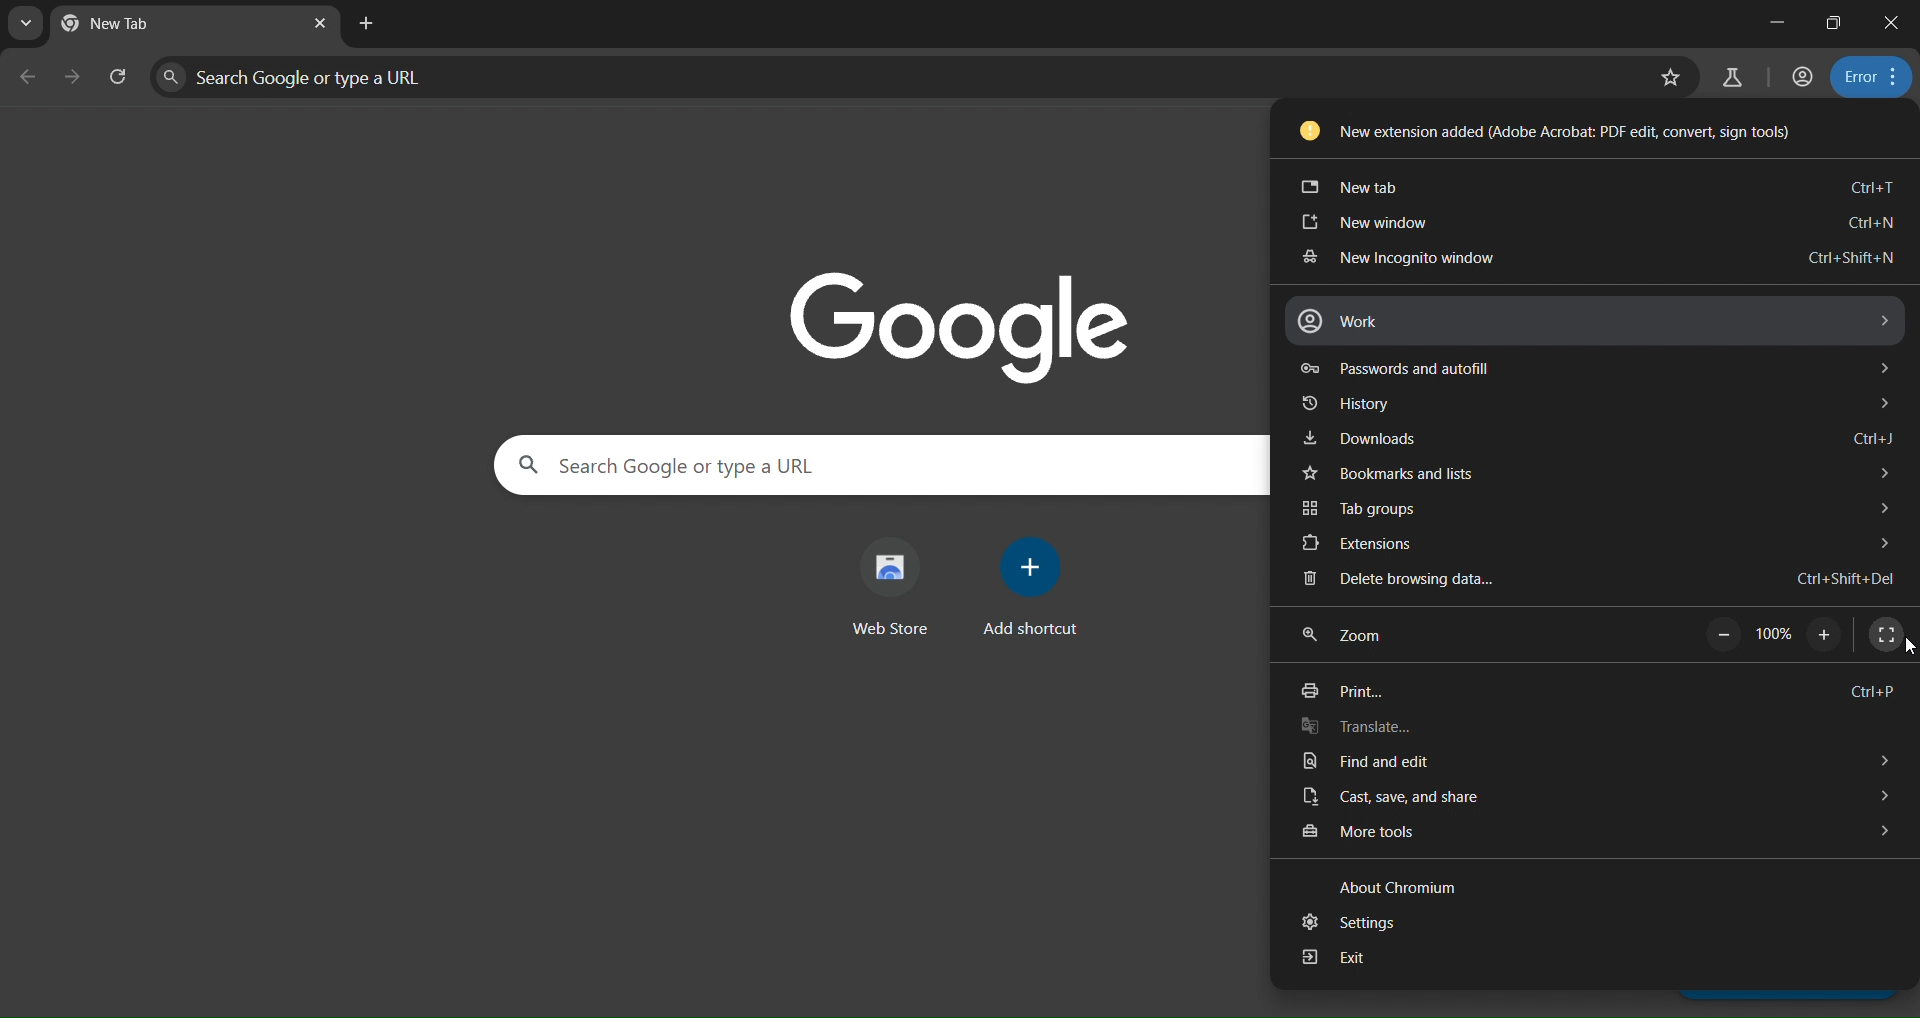 The image size is (1920, 1018). What do you see at coordinates (1885, 633) in the screenshot?
I see `display in full screen mode` at bounding box center [1885, 633].